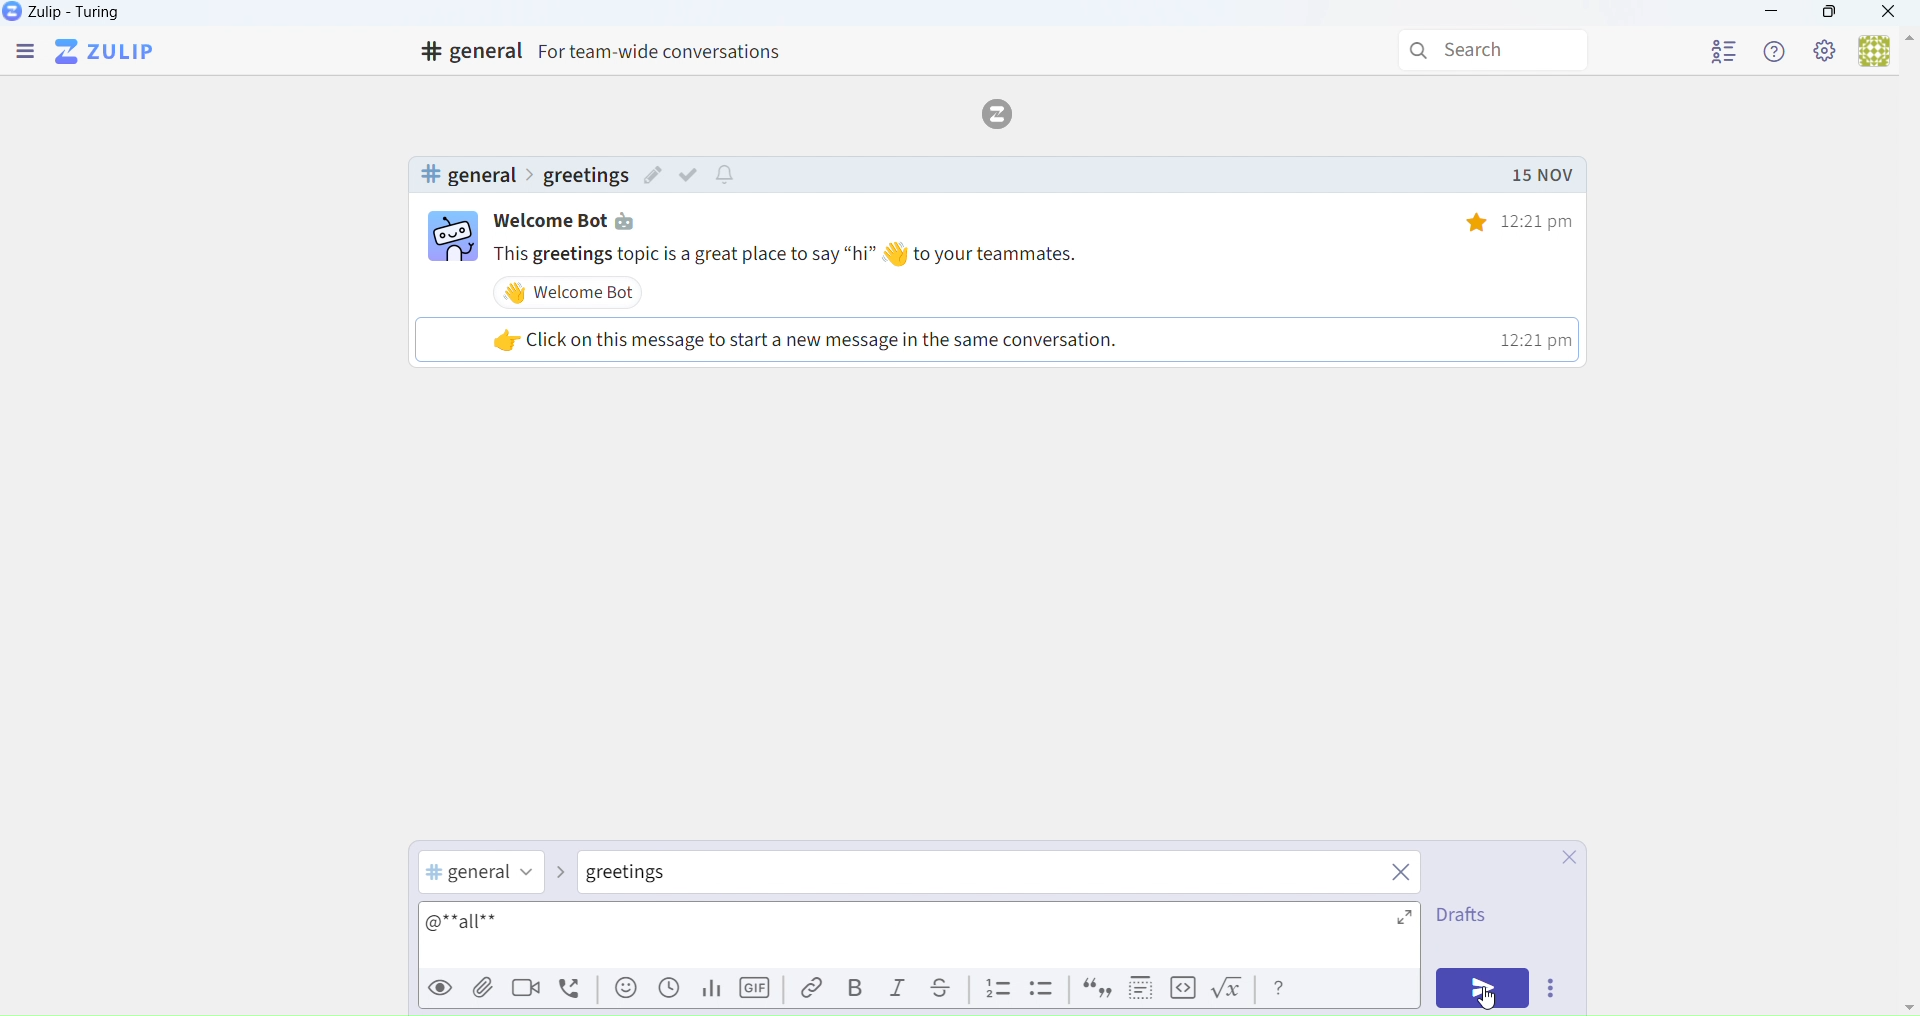 The width and height of the screenshot is (1920, 1016). I want to click on Italic, so click(899, 992).